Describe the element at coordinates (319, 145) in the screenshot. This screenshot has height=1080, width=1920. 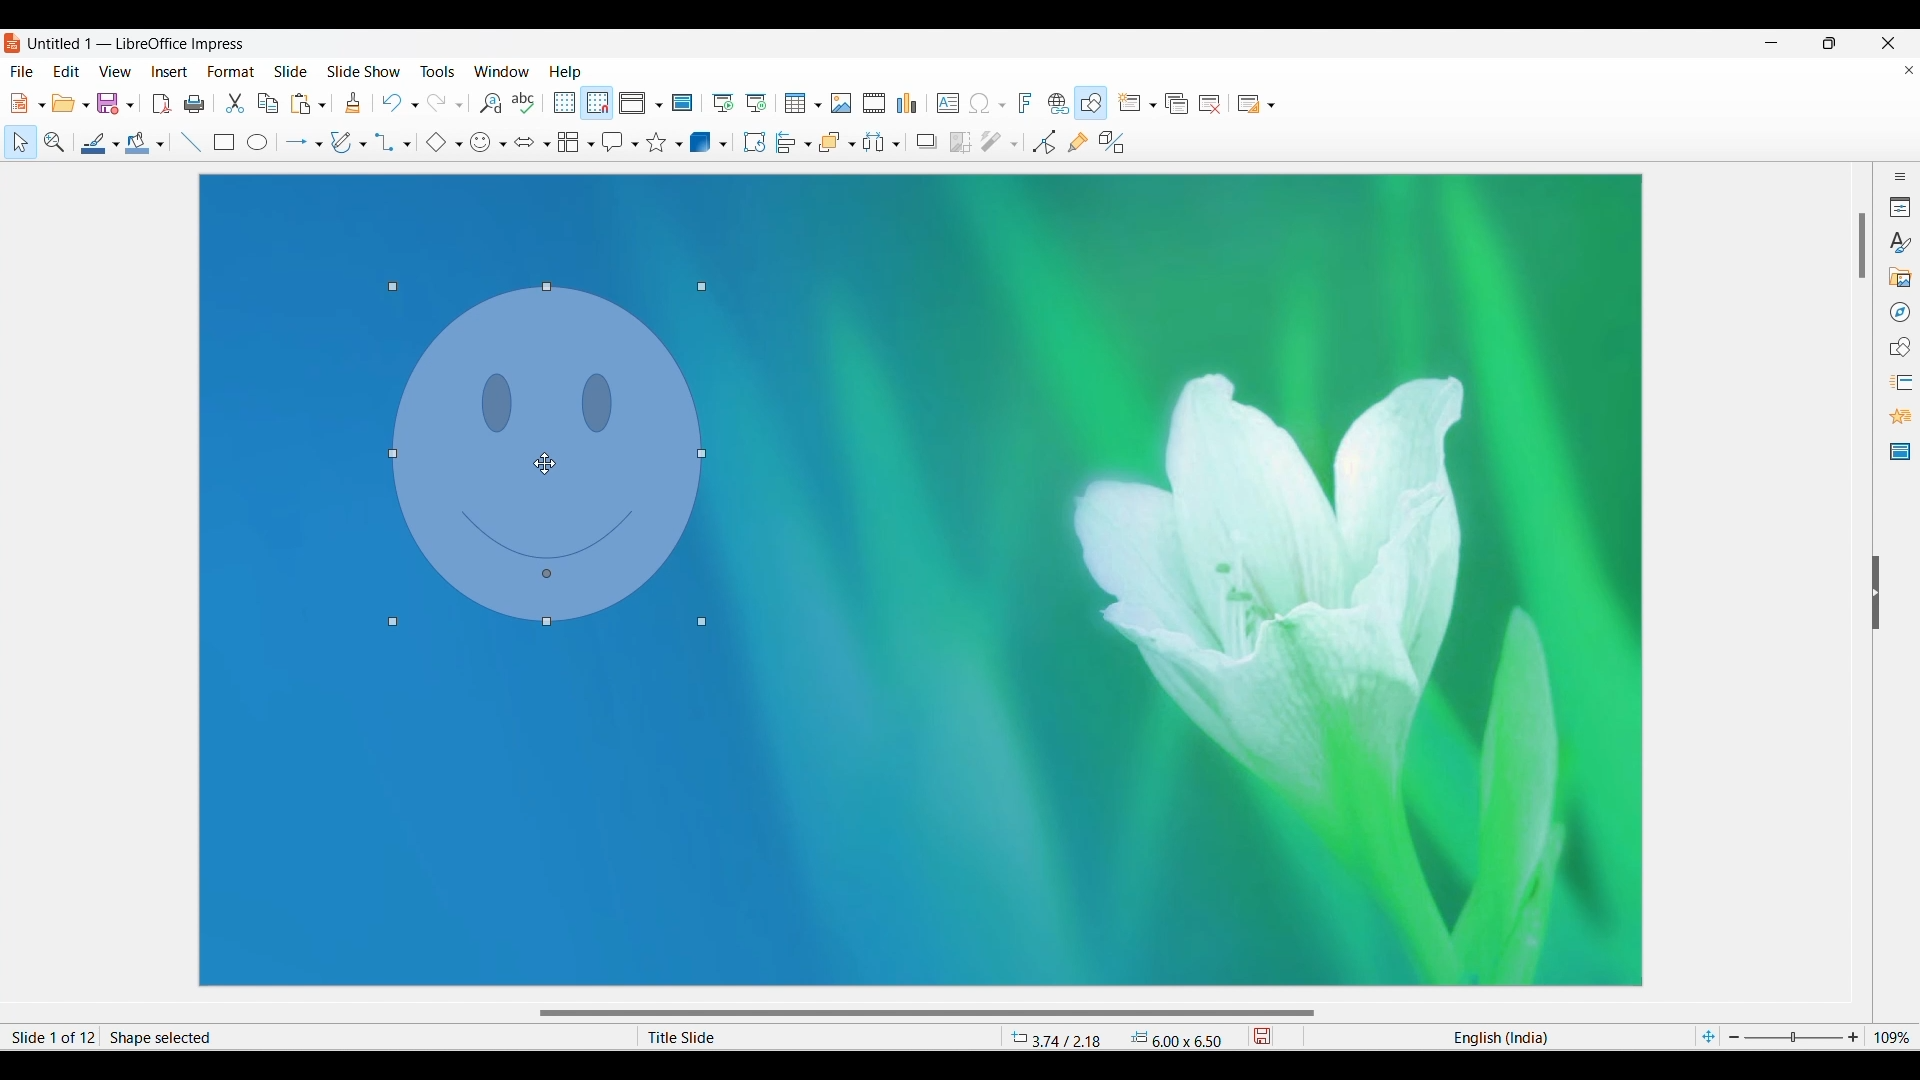
I see `Line and arrow options` at that location.